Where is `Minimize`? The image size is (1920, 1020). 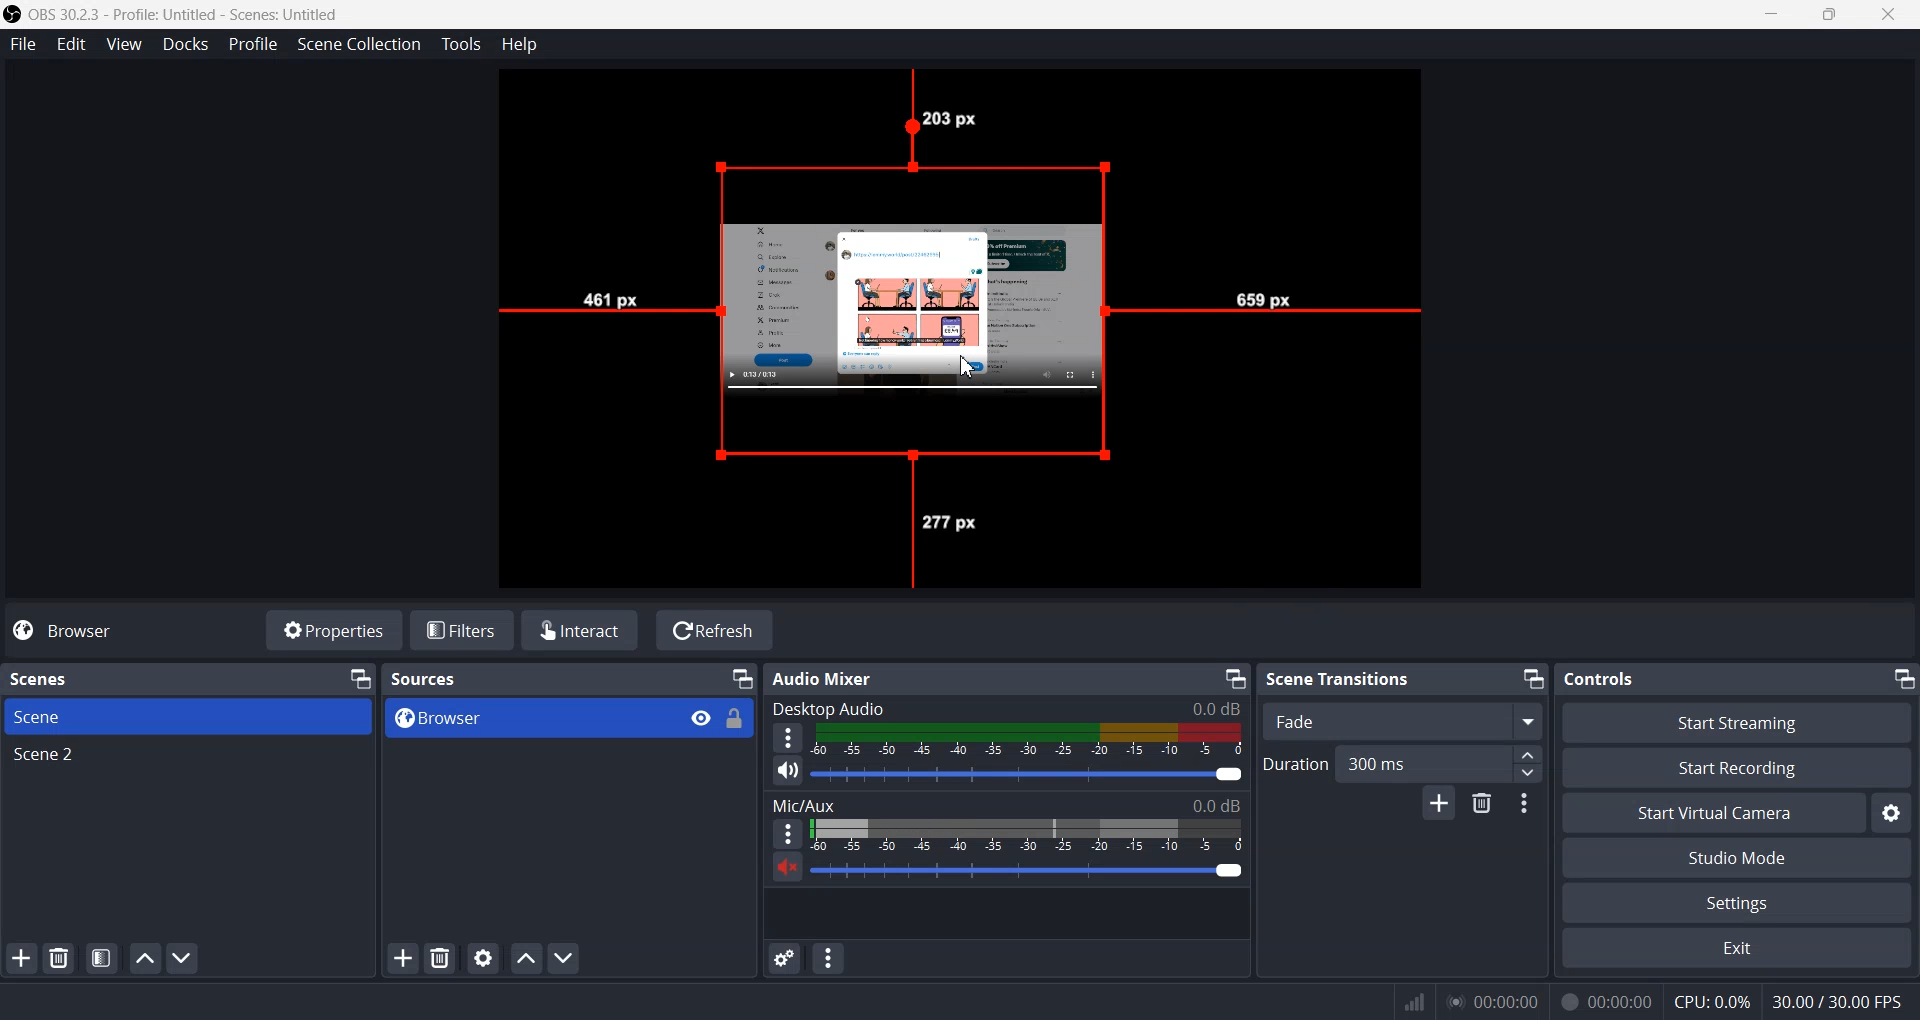 Minimize is located at coordinates (1902, 678).